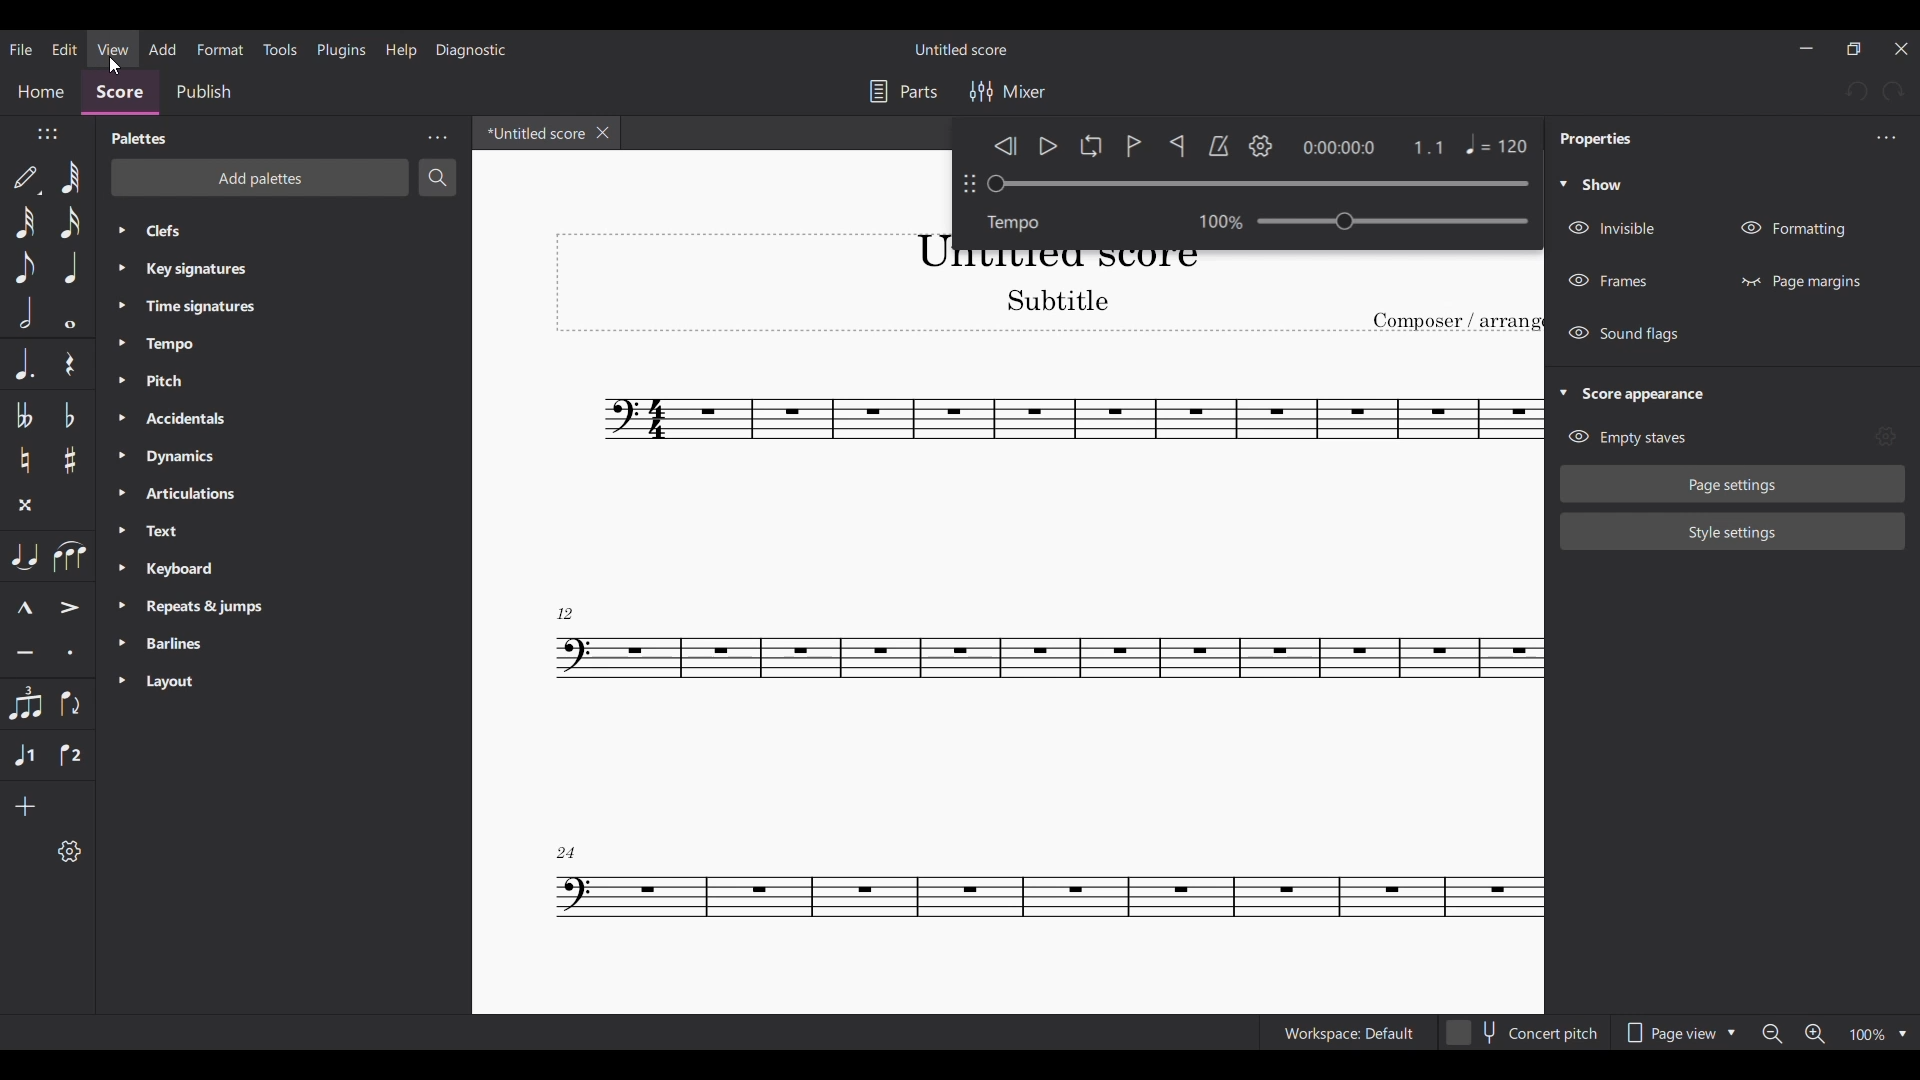 The width and height of the screenshot is (1920, 1080). I want to click on Staccato, so click(69, 652).